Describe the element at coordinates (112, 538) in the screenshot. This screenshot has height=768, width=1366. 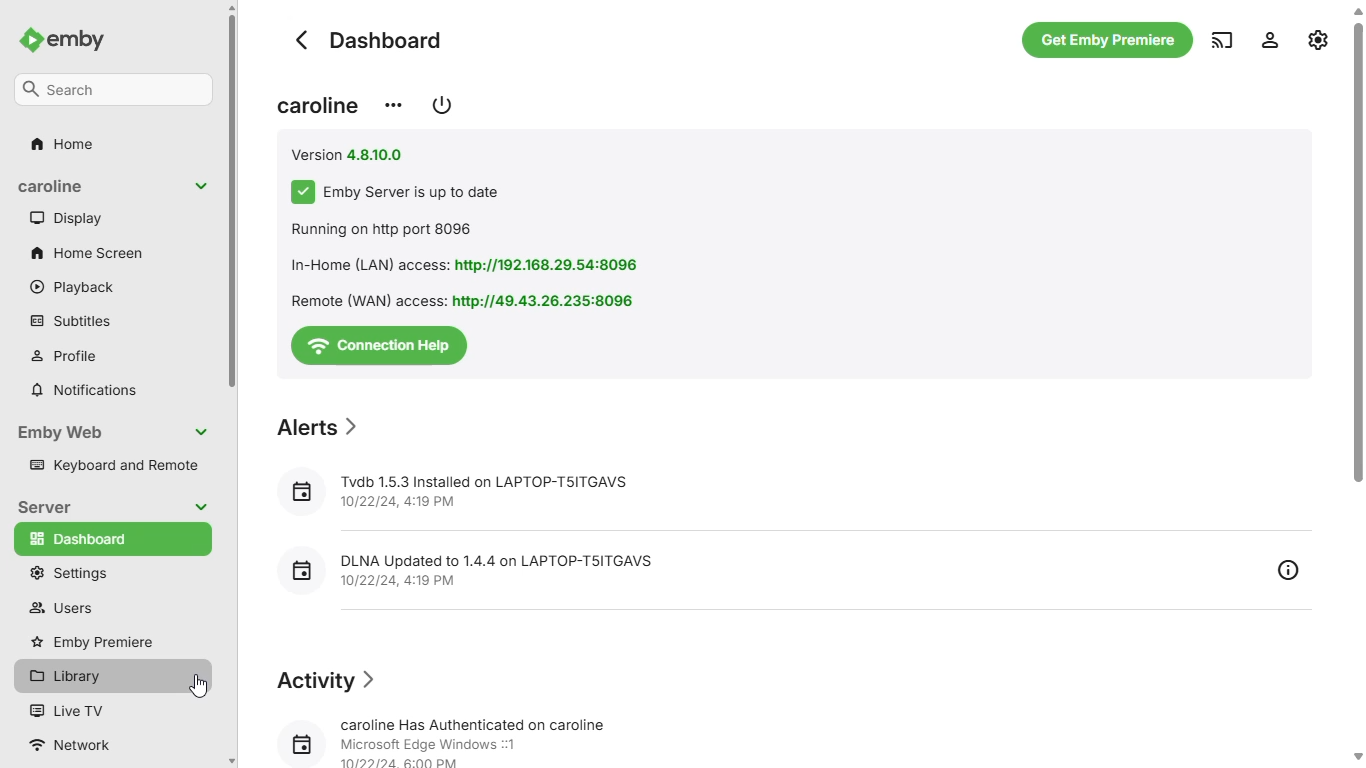
I see `dashboard` at that location.